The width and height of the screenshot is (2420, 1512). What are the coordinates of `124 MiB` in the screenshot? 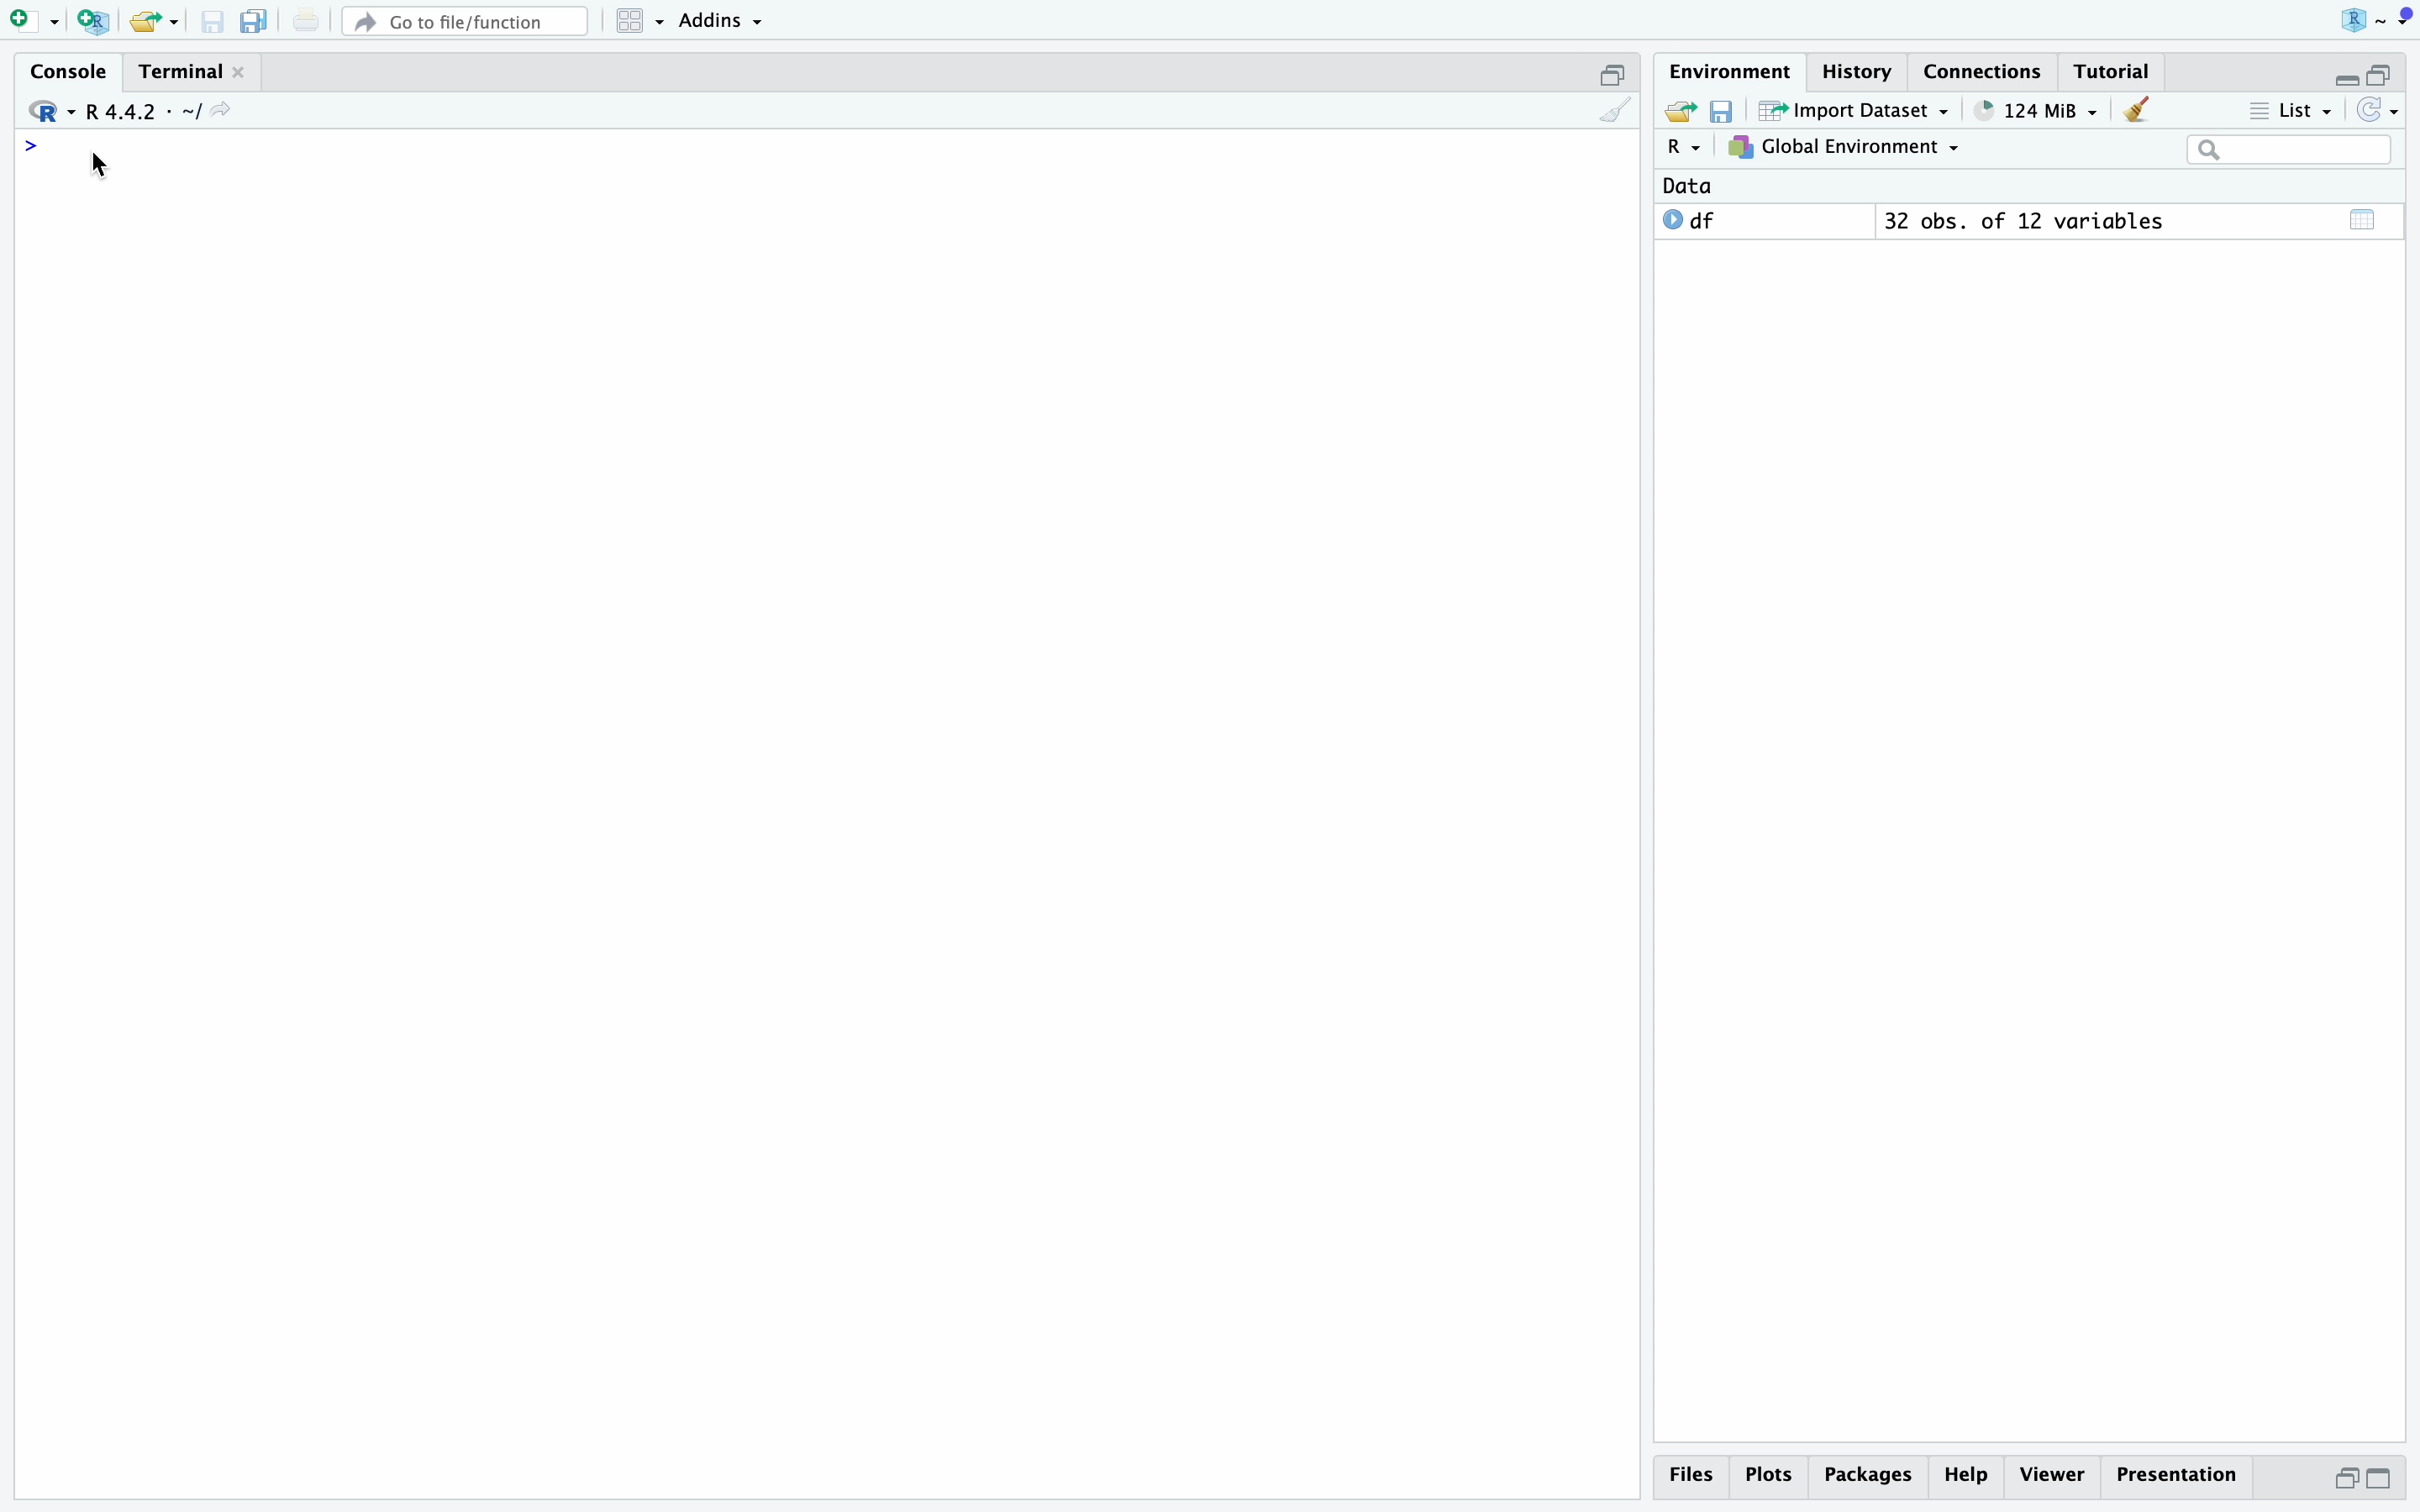 It's located at (2039, 111).